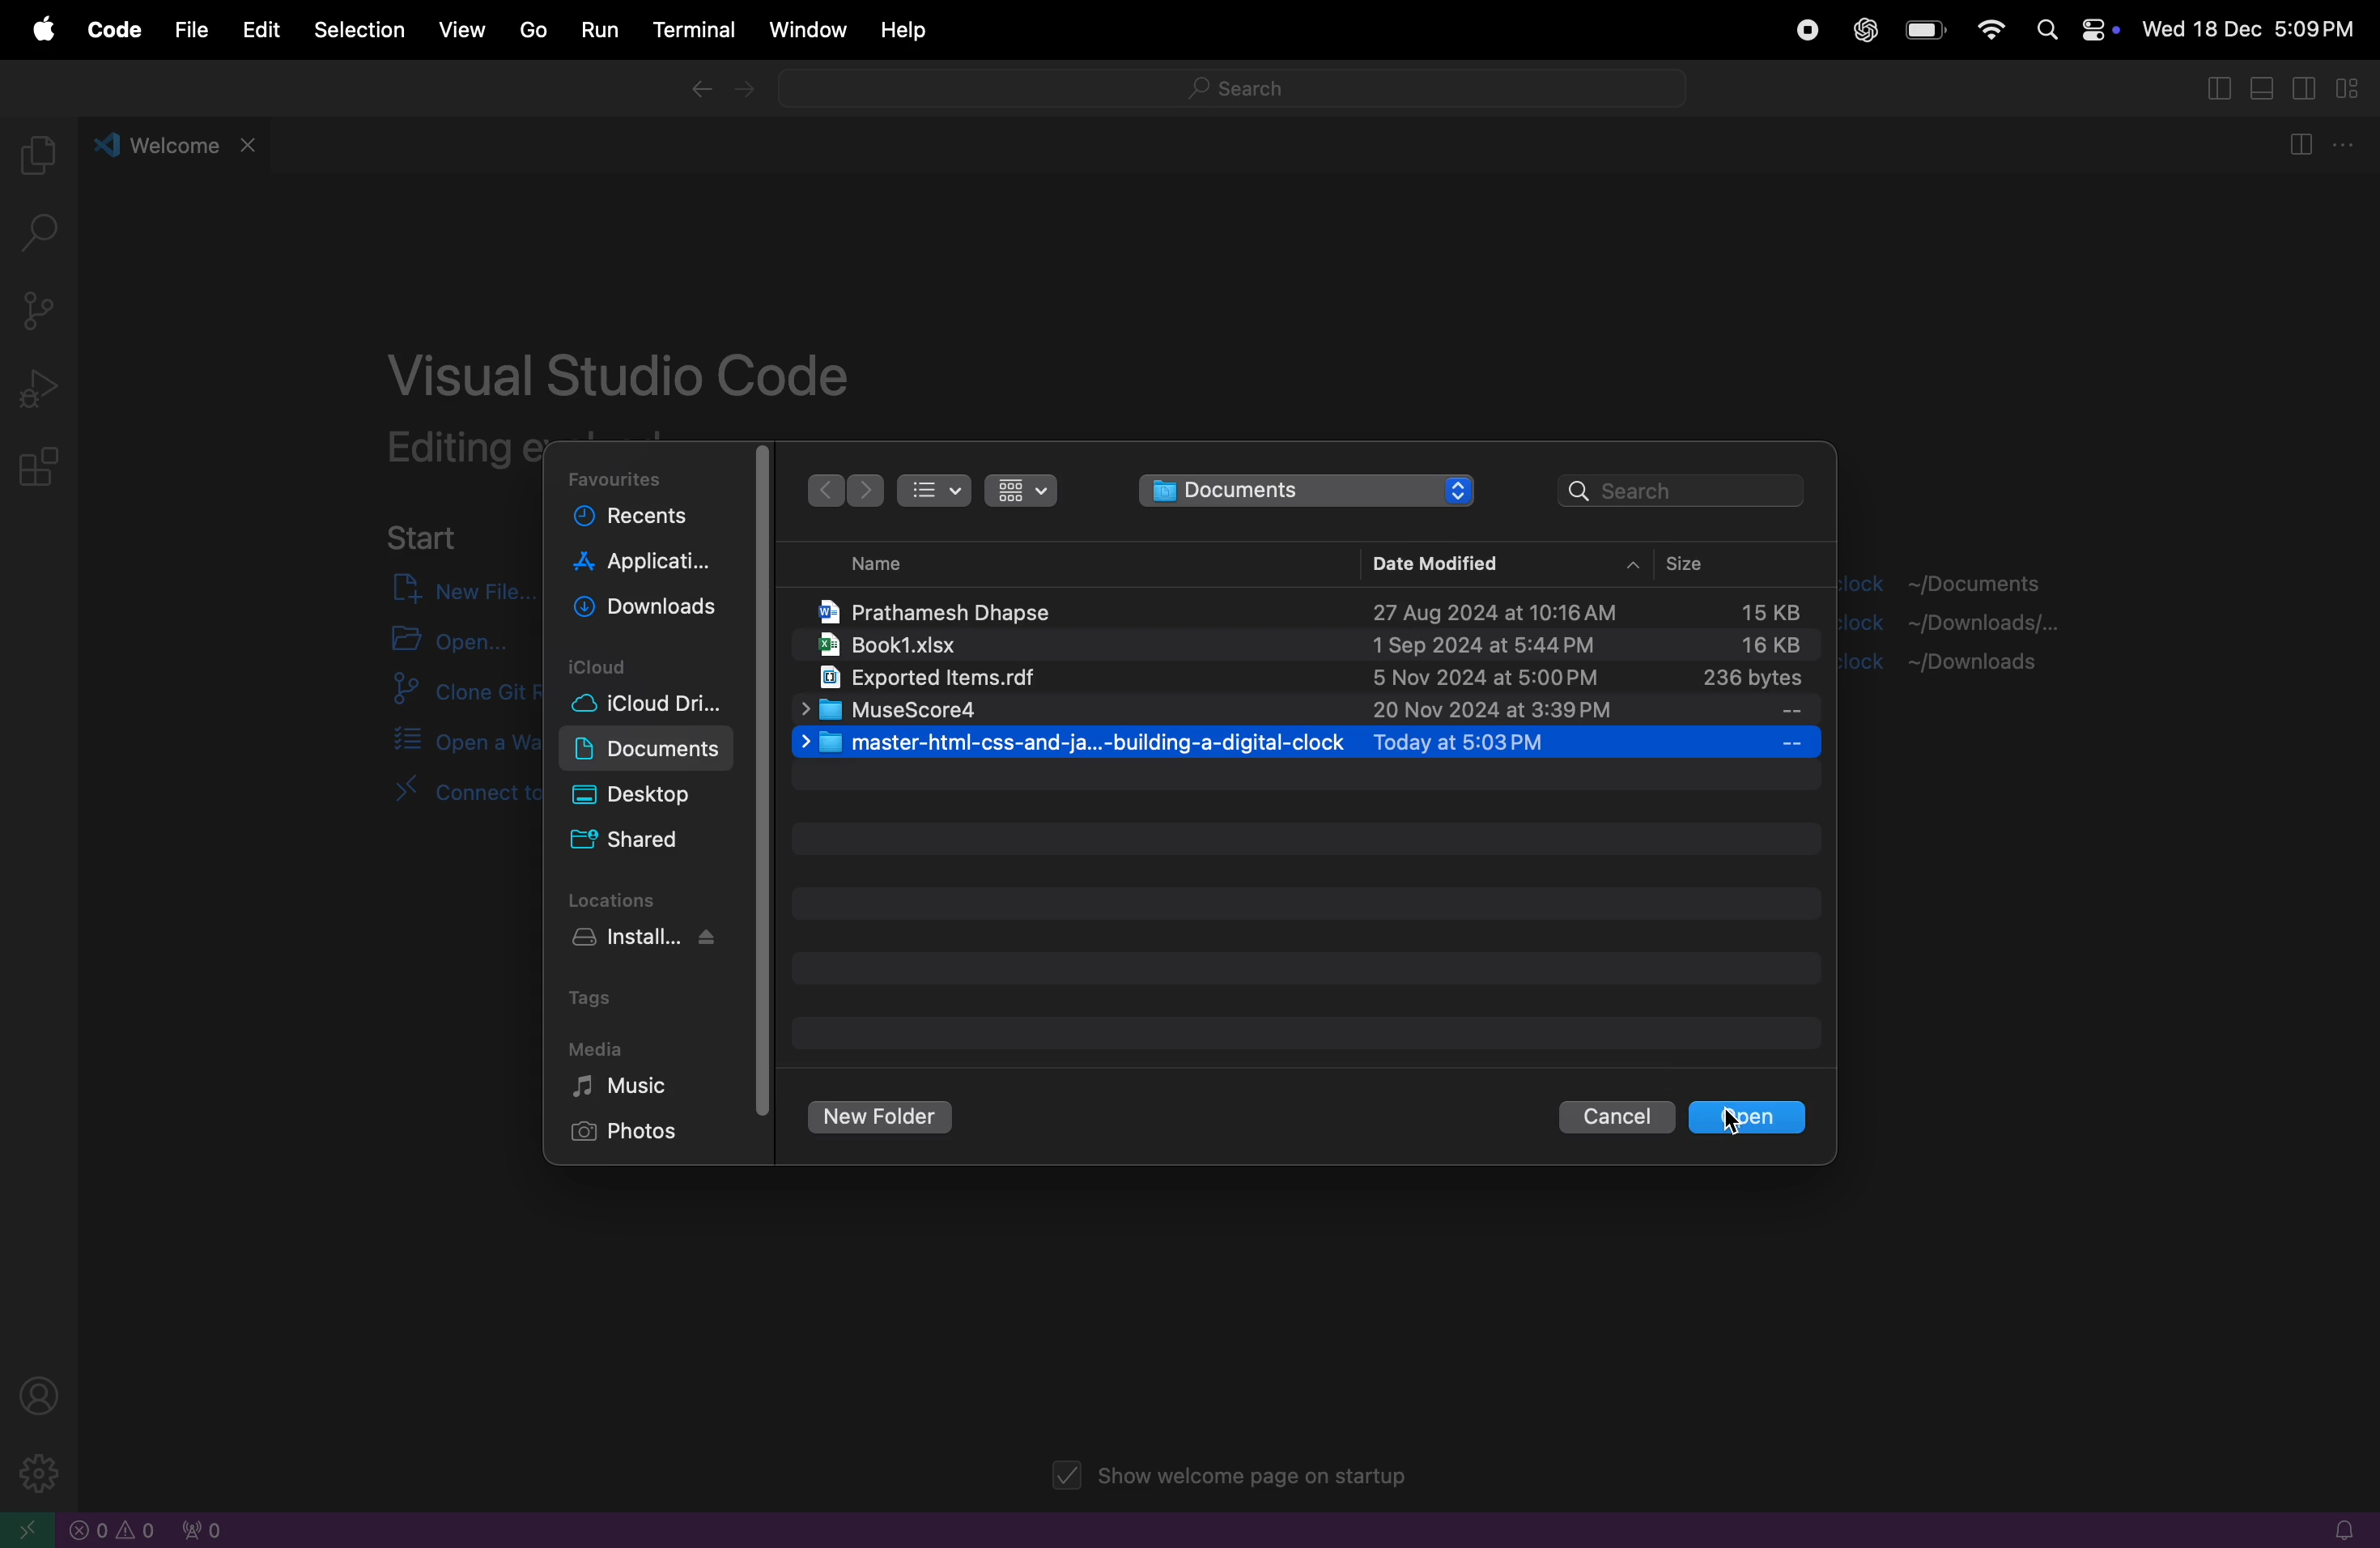 The width and height of the screenshot is (2380, 1548). Describe the element at coordinates (47, 1394) in the screenshot. I see `profile` at that location.